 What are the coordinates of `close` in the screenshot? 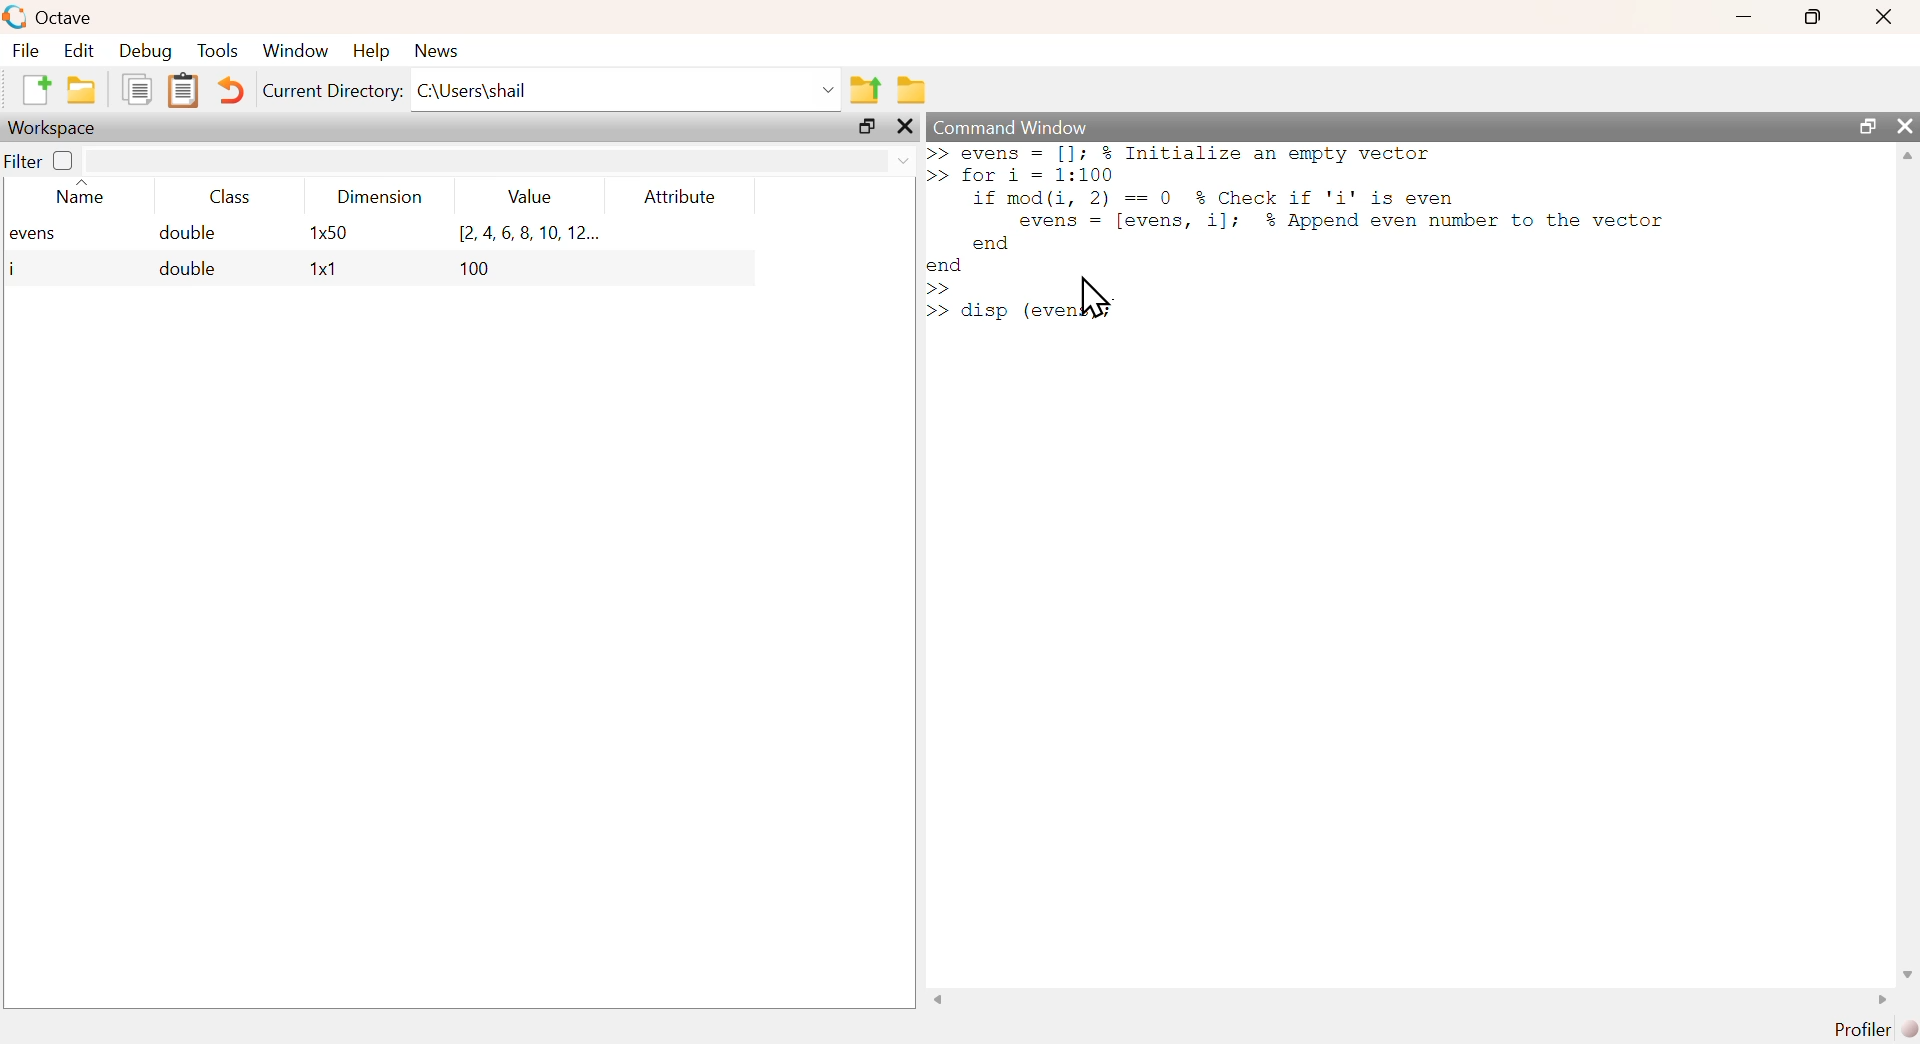 It's located at (1906, 126).